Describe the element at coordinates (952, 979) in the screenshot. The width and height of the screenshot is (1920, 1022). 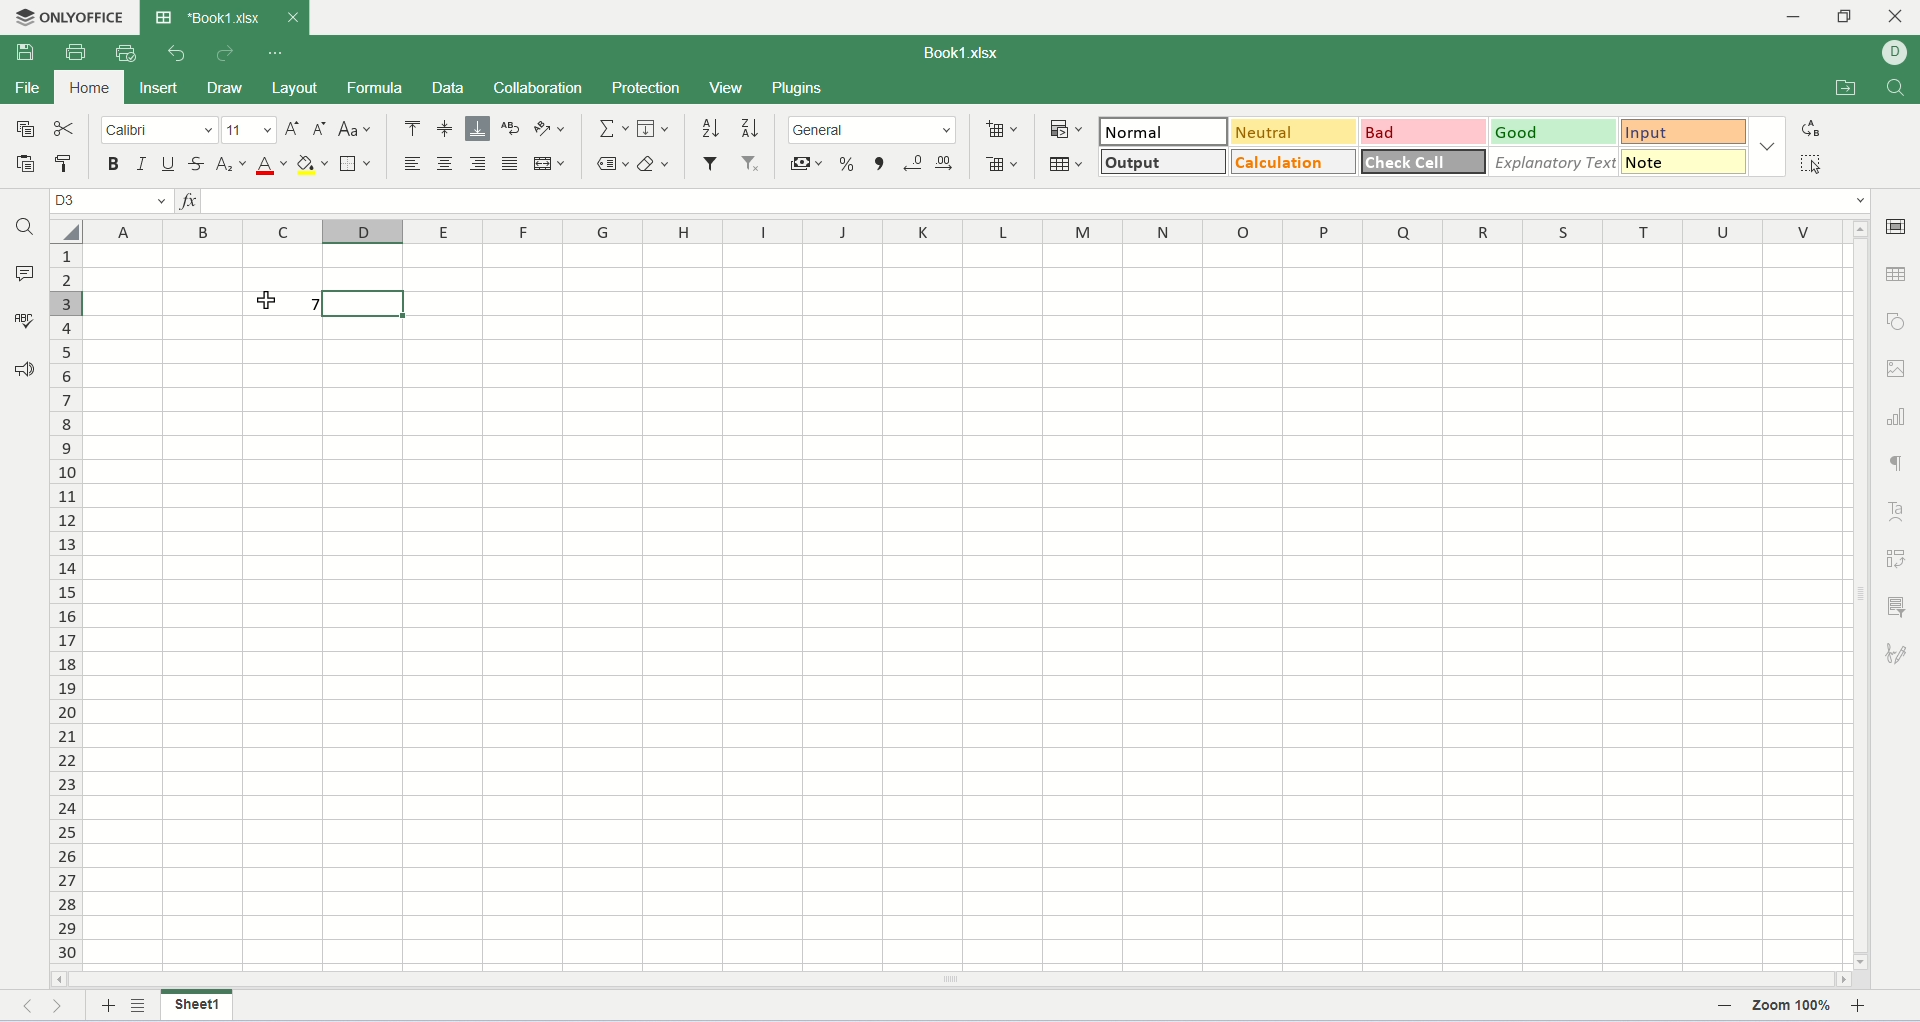
I see `horizontal scroll bar` at that location.